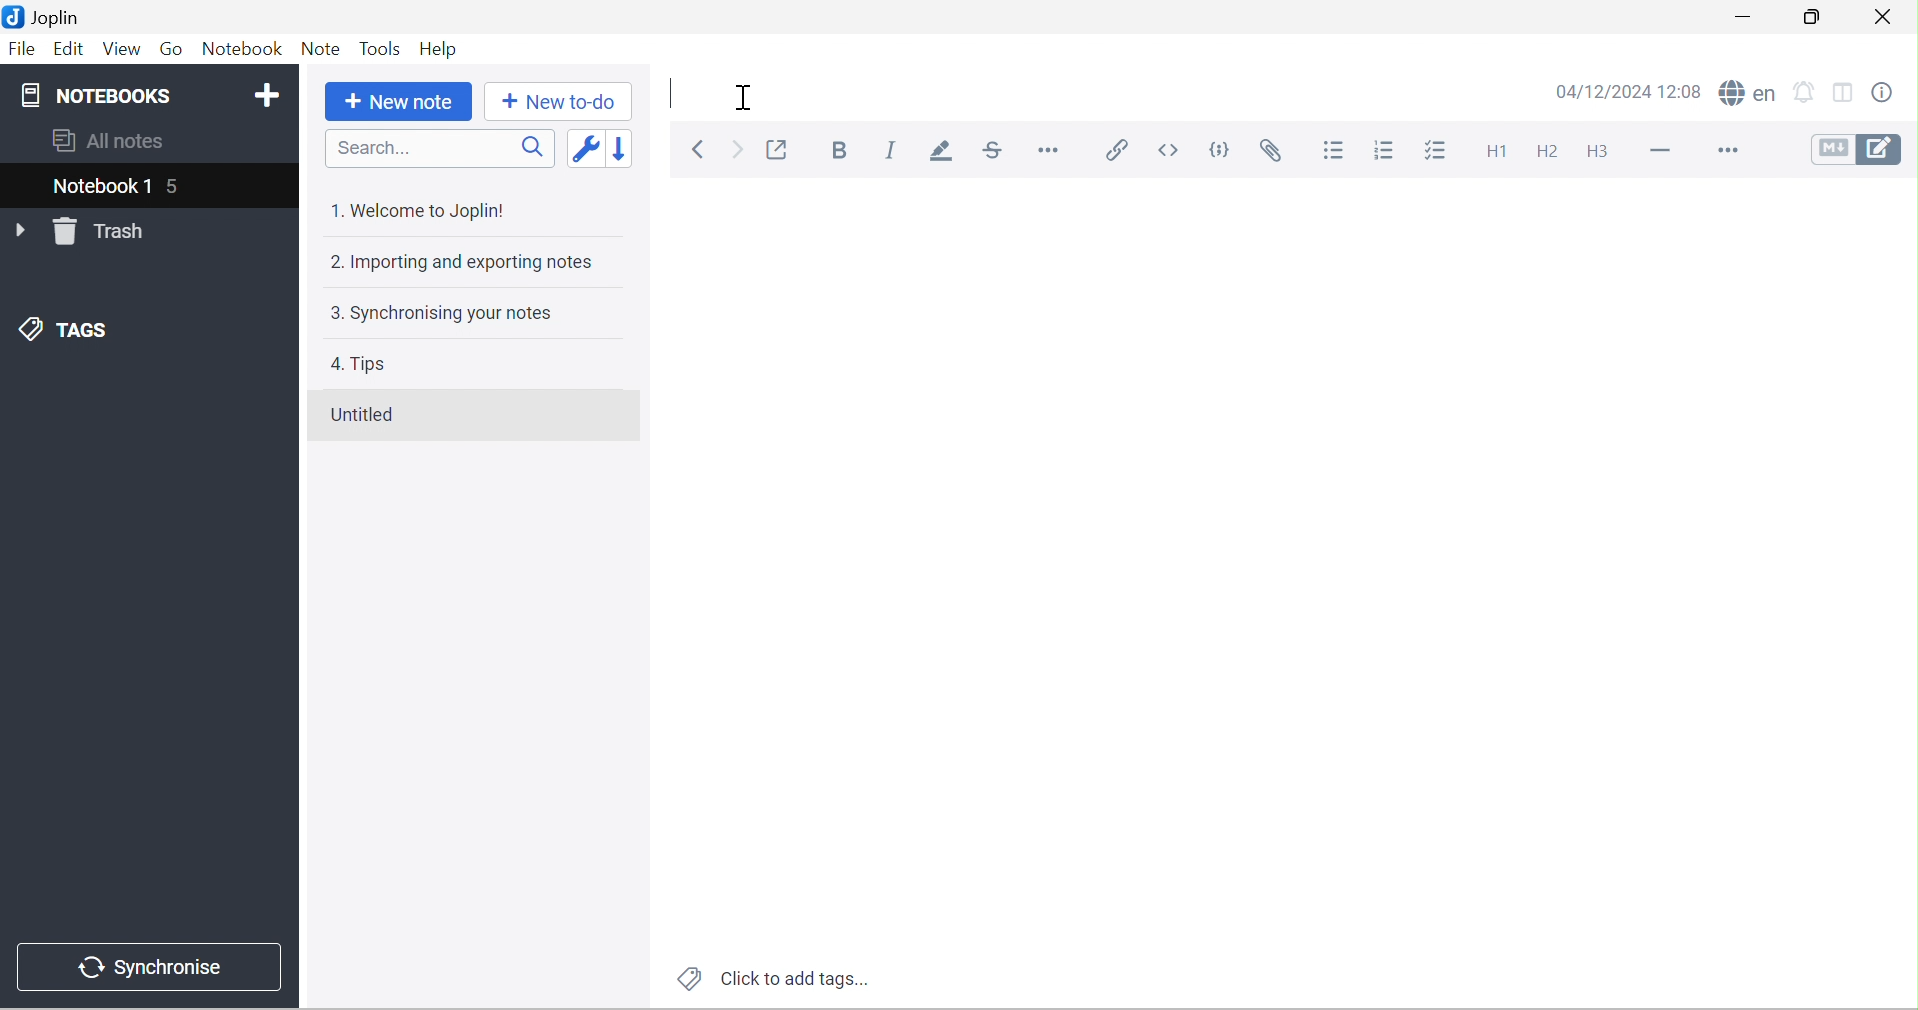  I want to click on Italic, so click(897, 150).